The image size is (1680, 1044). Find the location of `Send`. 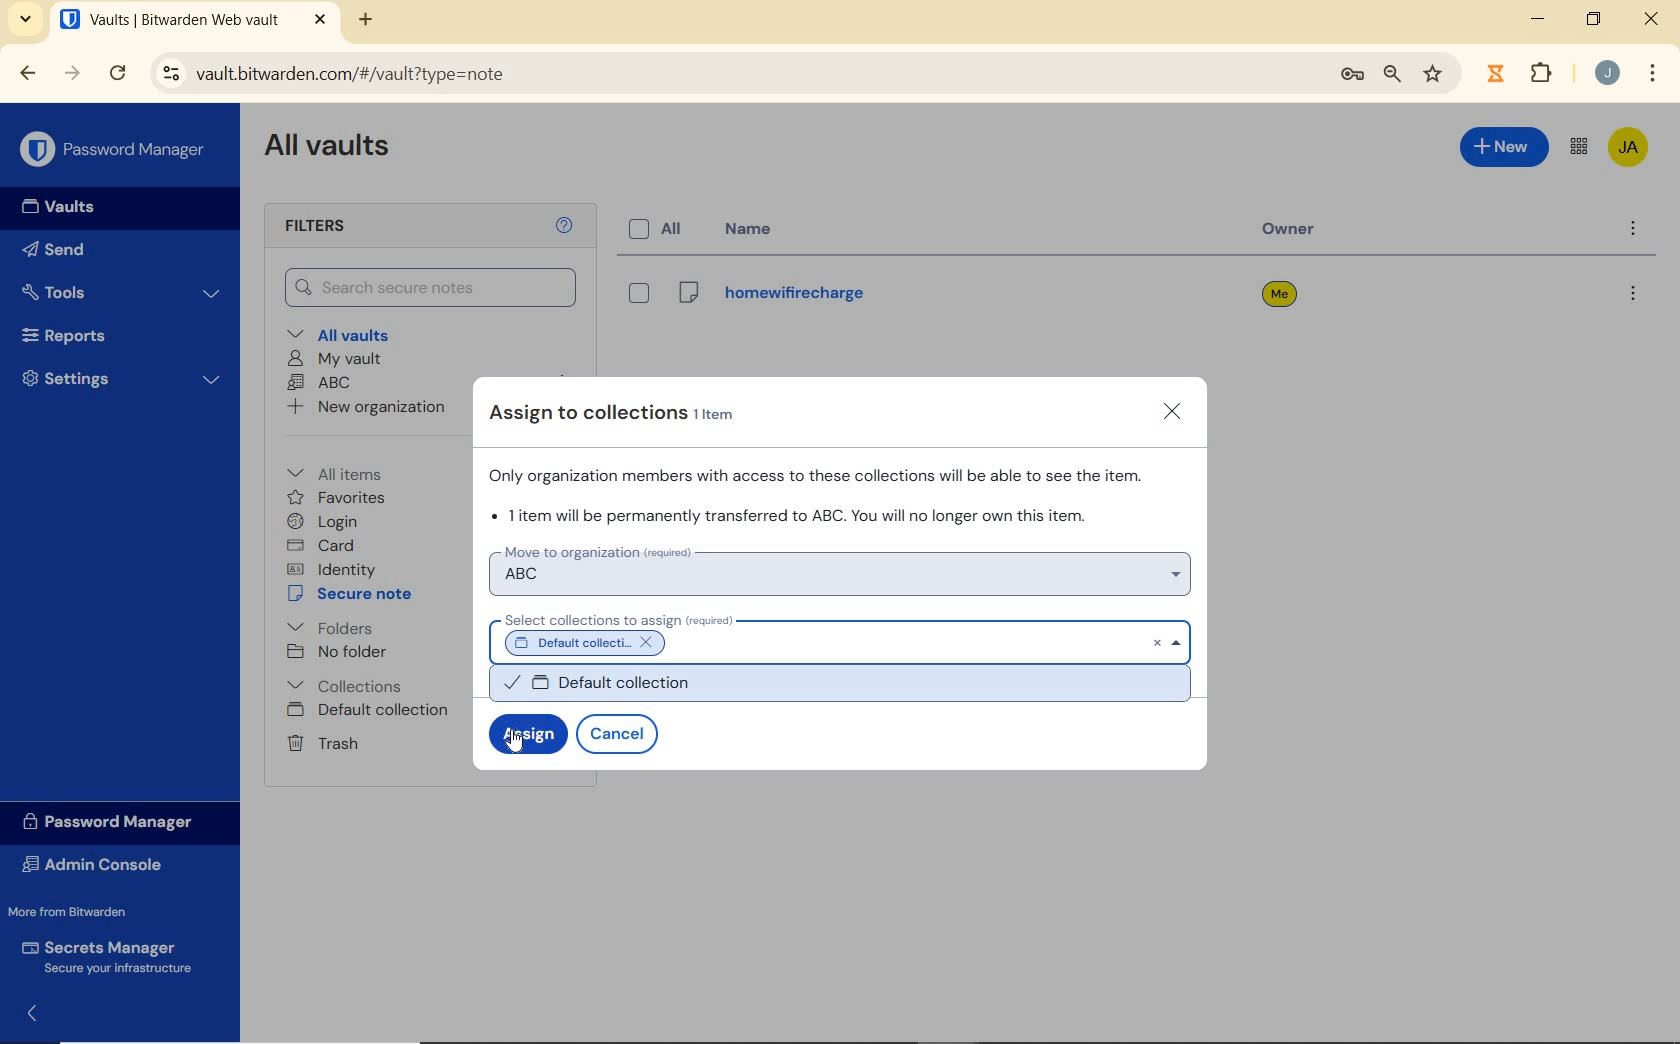

Send is located at coordinates (60, 248).